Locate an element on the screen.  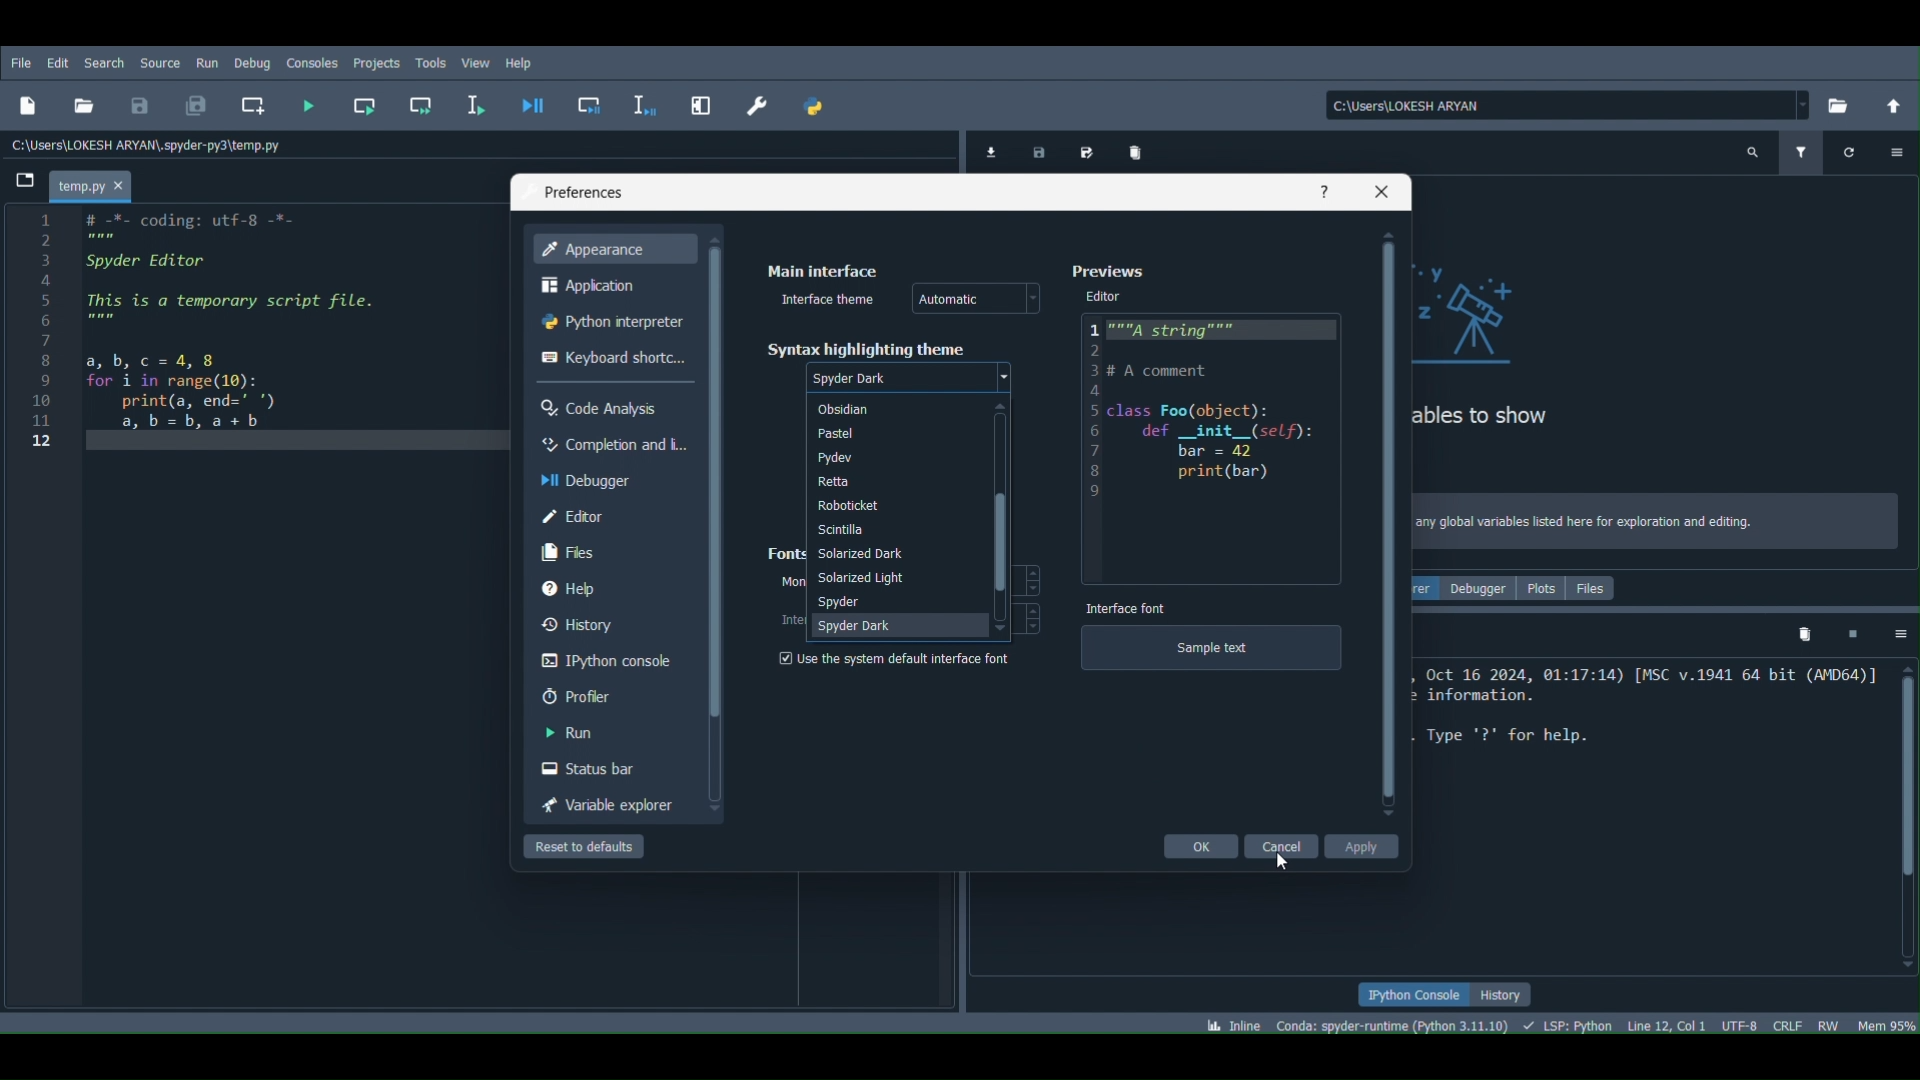
Plots is located at coordinates (1541, 589).